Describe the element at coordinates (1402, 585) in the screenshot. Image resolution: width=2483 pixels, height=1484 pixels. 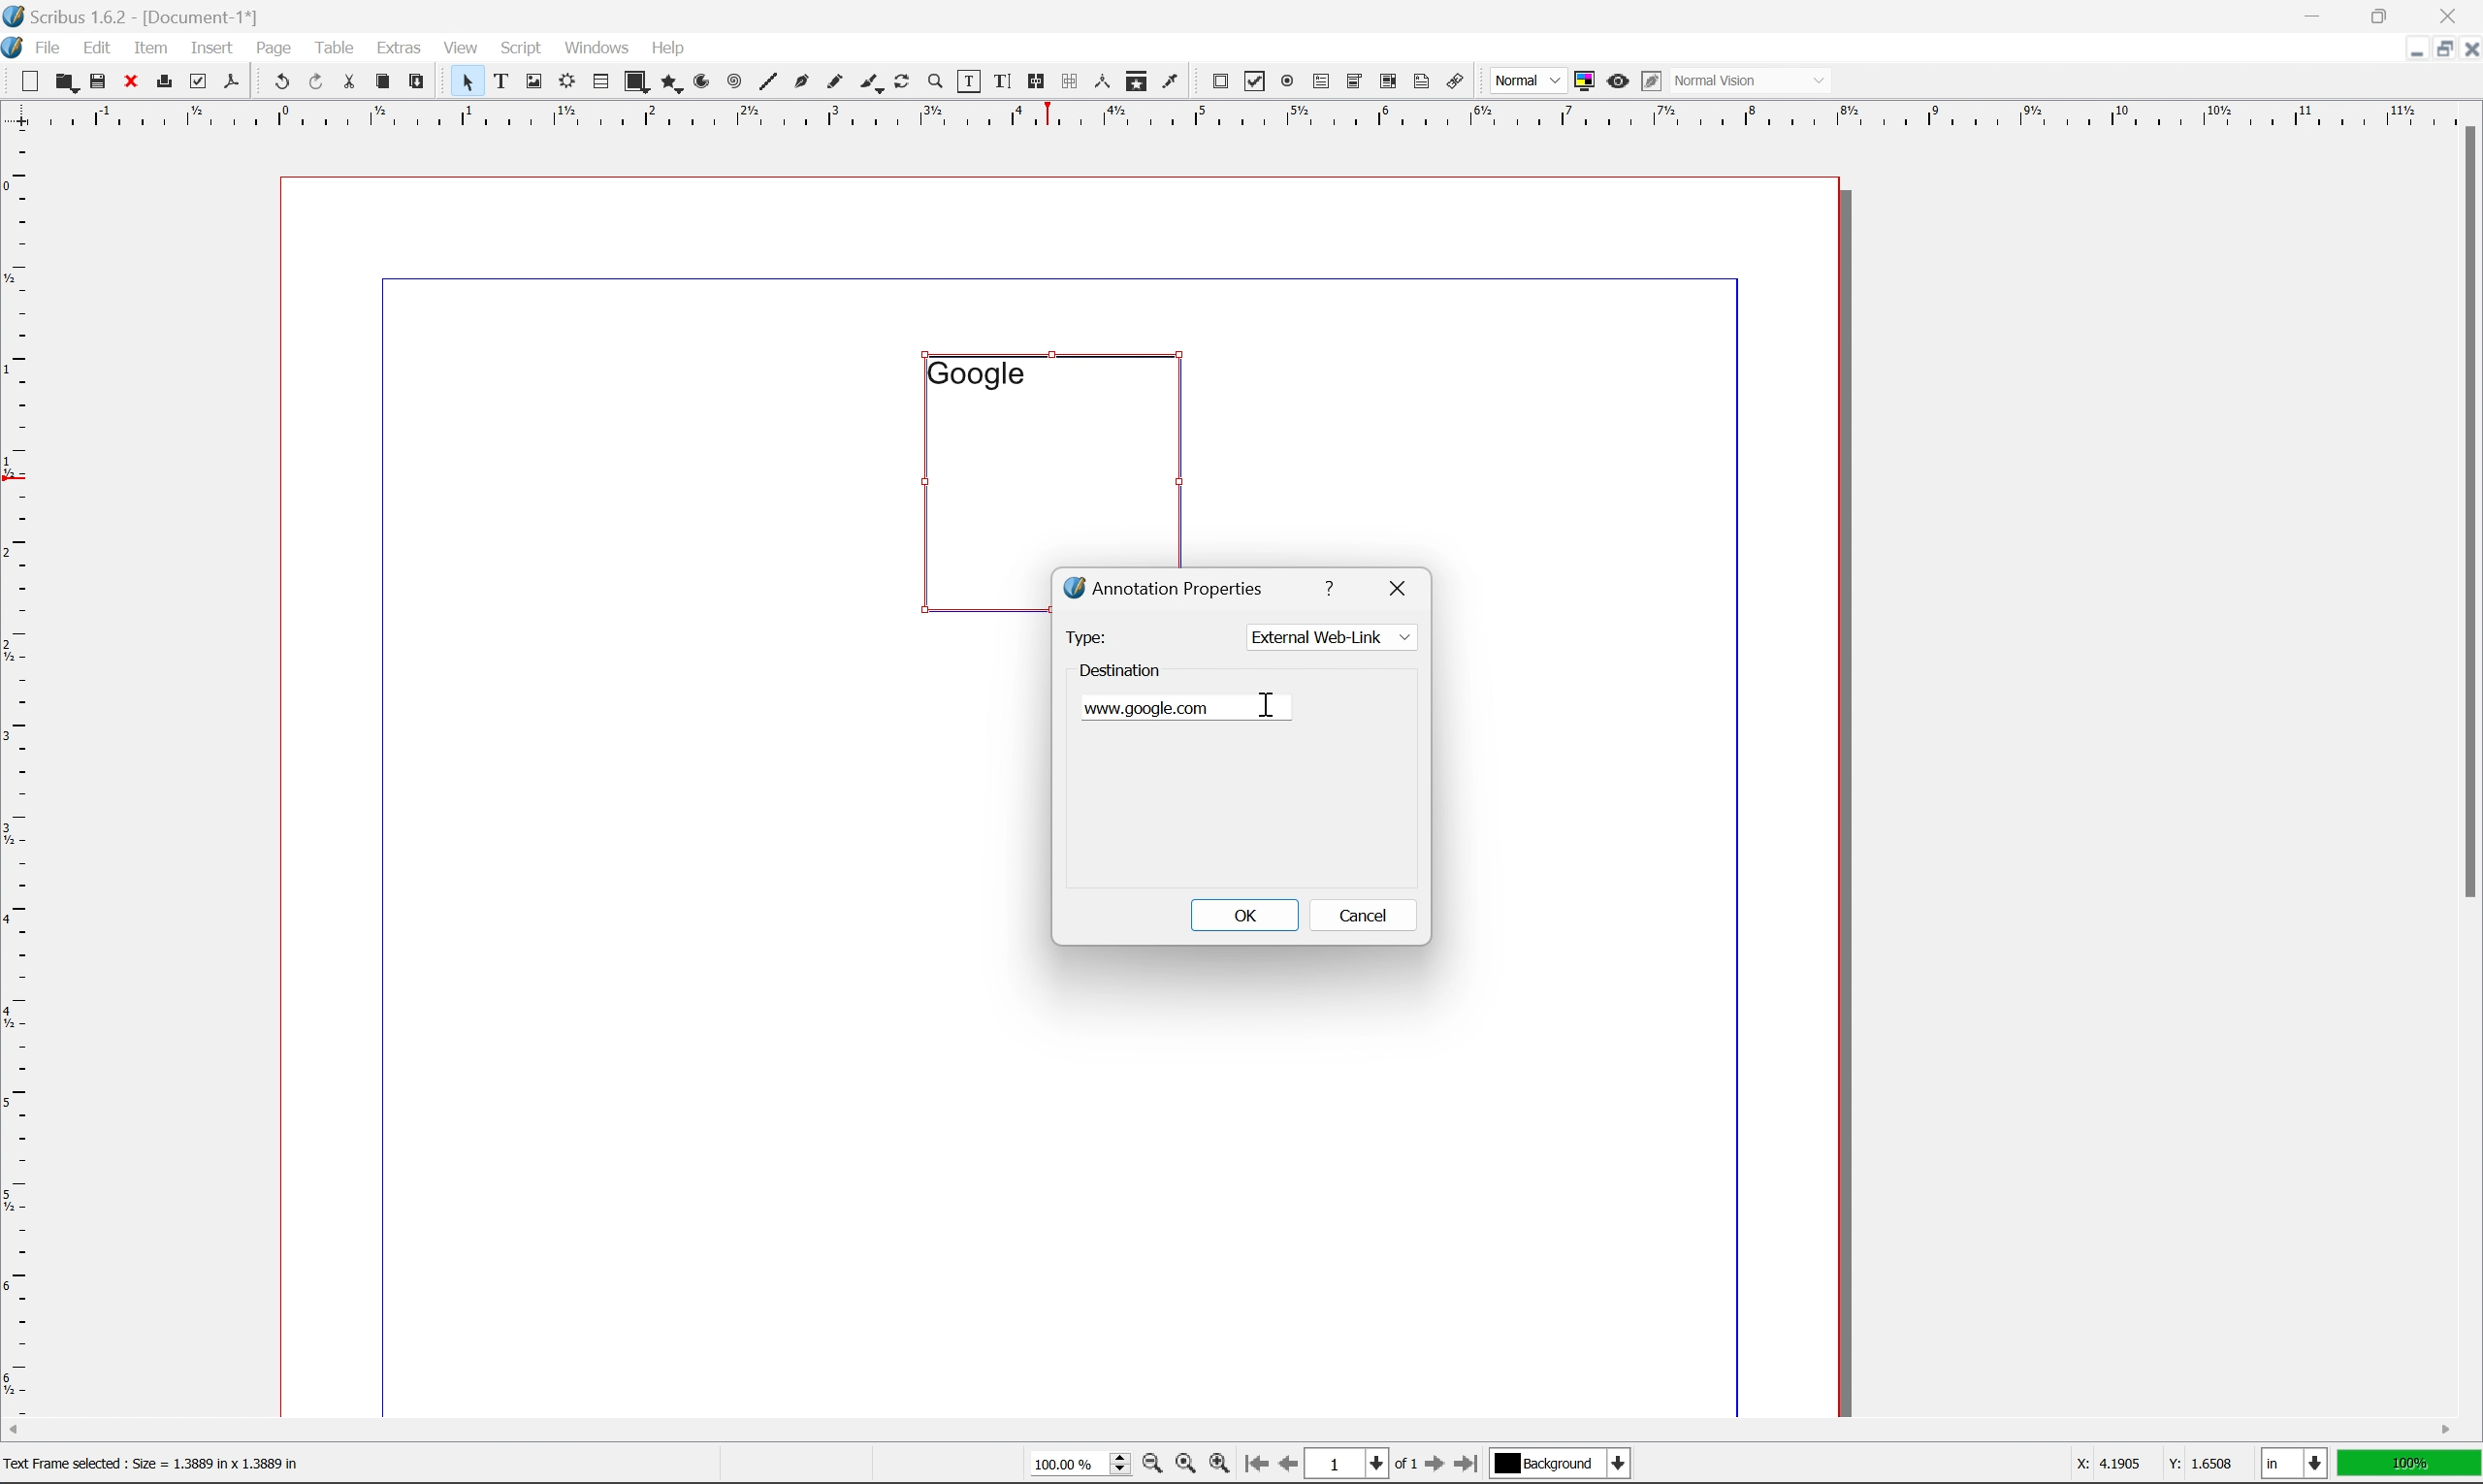
I see `close` at that location.